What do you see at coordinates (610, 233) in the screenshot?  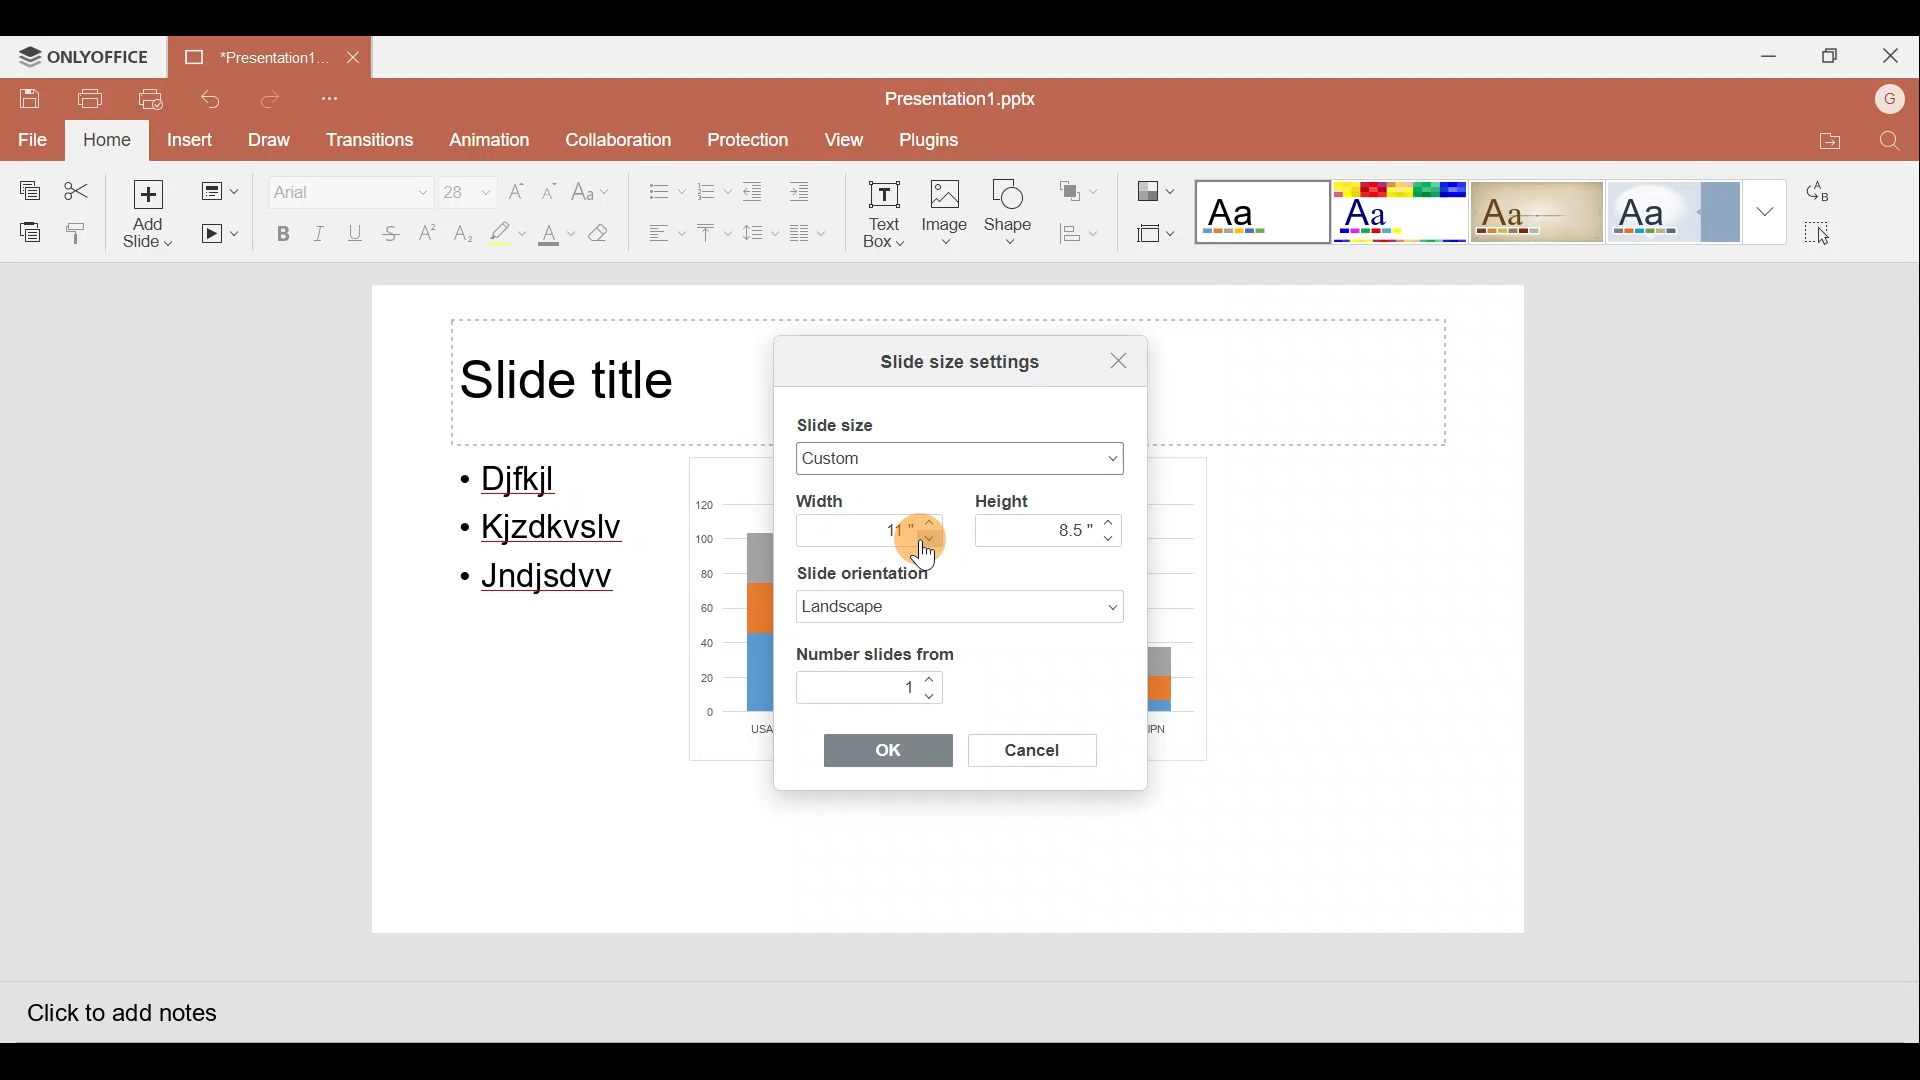 I see `Clear style` at bounding box center [610, 233].